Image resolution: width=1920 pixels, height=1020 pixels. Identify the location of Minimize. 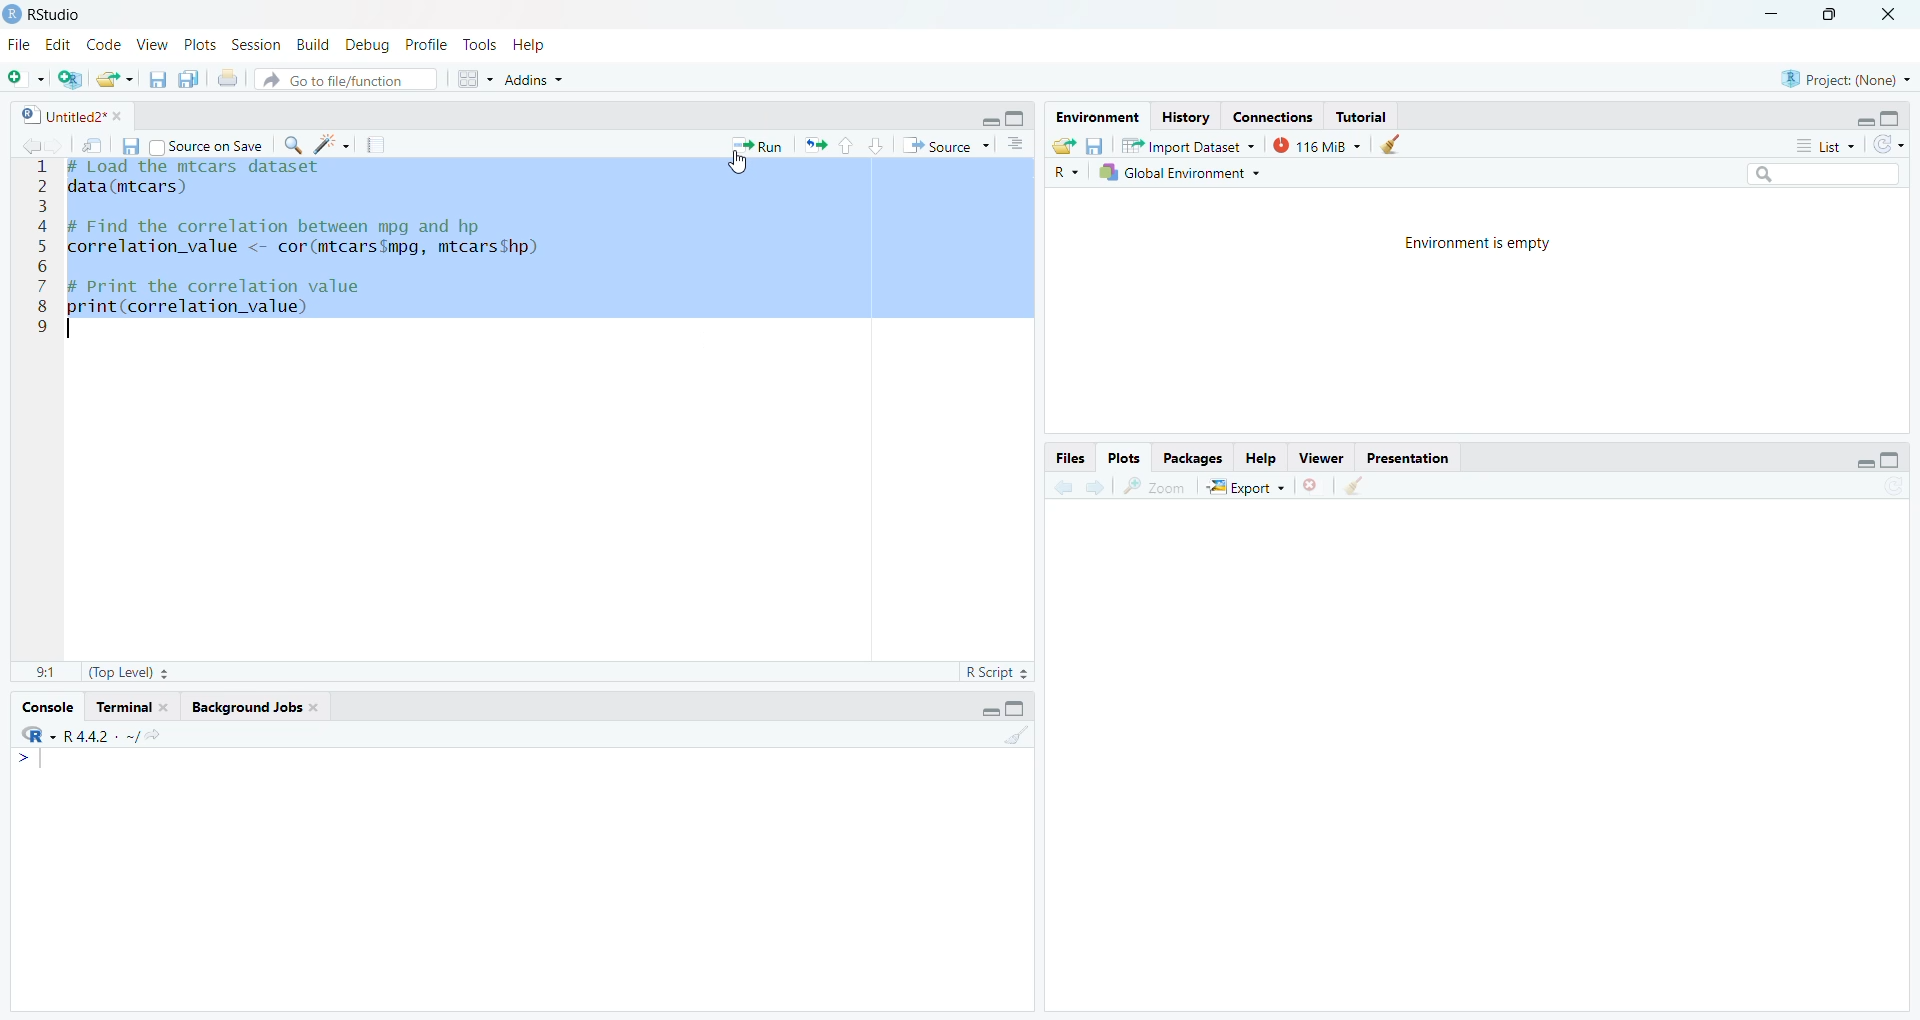
(1860, 463).